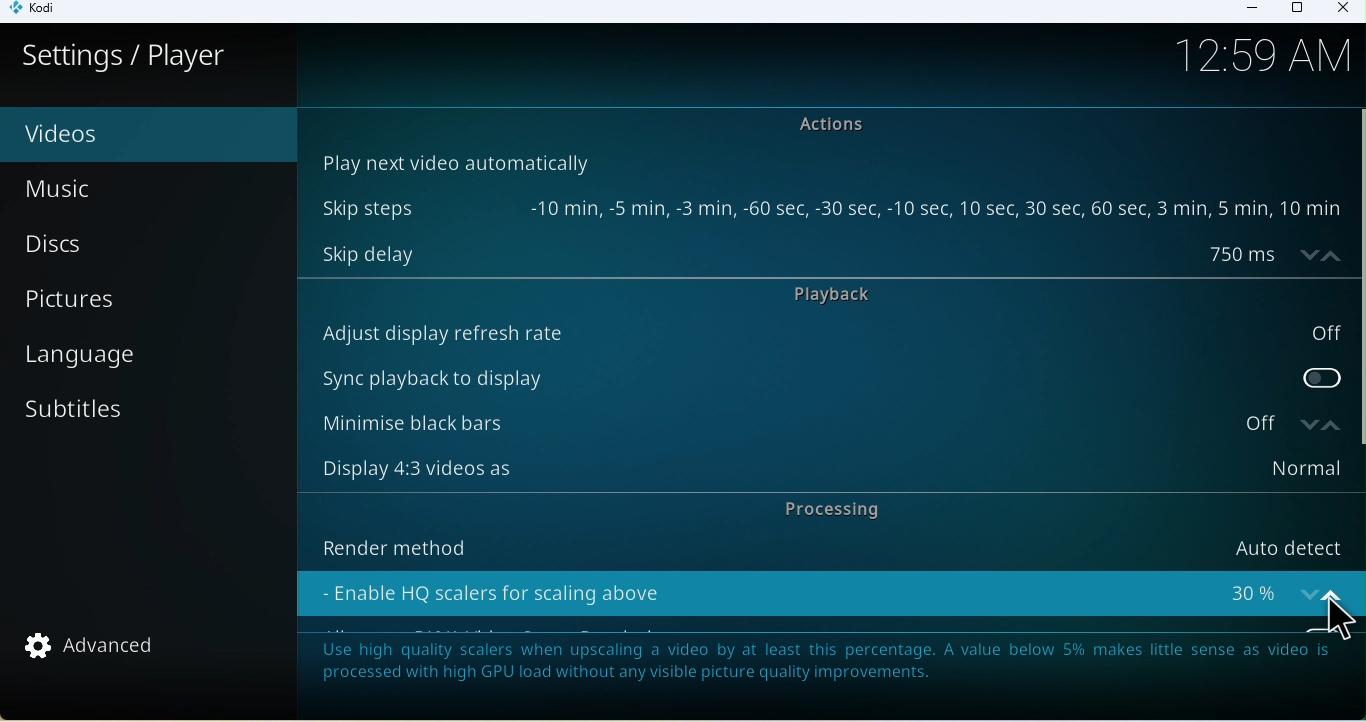 Image resolution: width=1366 pixels, height=722 pixels. What do you see at coordinates (824, 469) in the screenshot?
I see `Display 4:3 videos as` at bounding box center [824, 469].